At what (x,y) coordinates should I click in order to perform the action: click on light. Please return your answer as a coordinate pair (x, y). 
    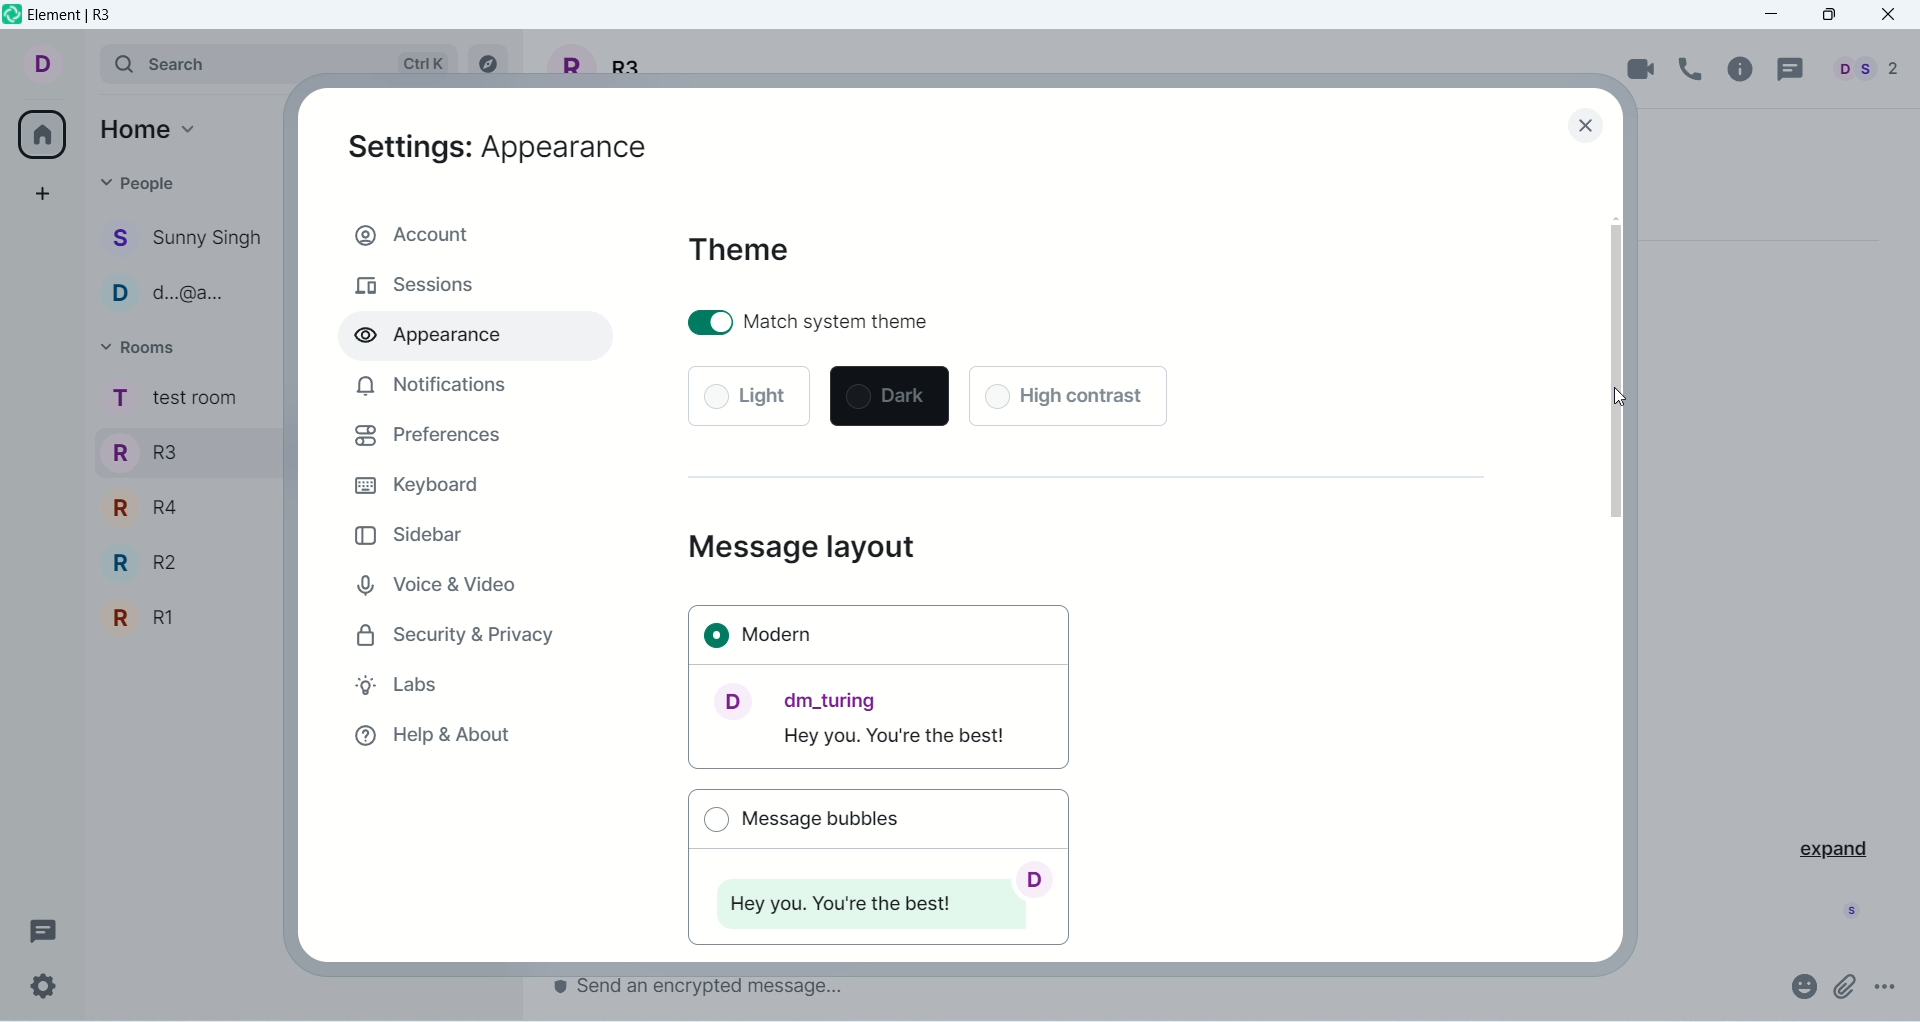
    Looking at the image, I should click on (747, 398).